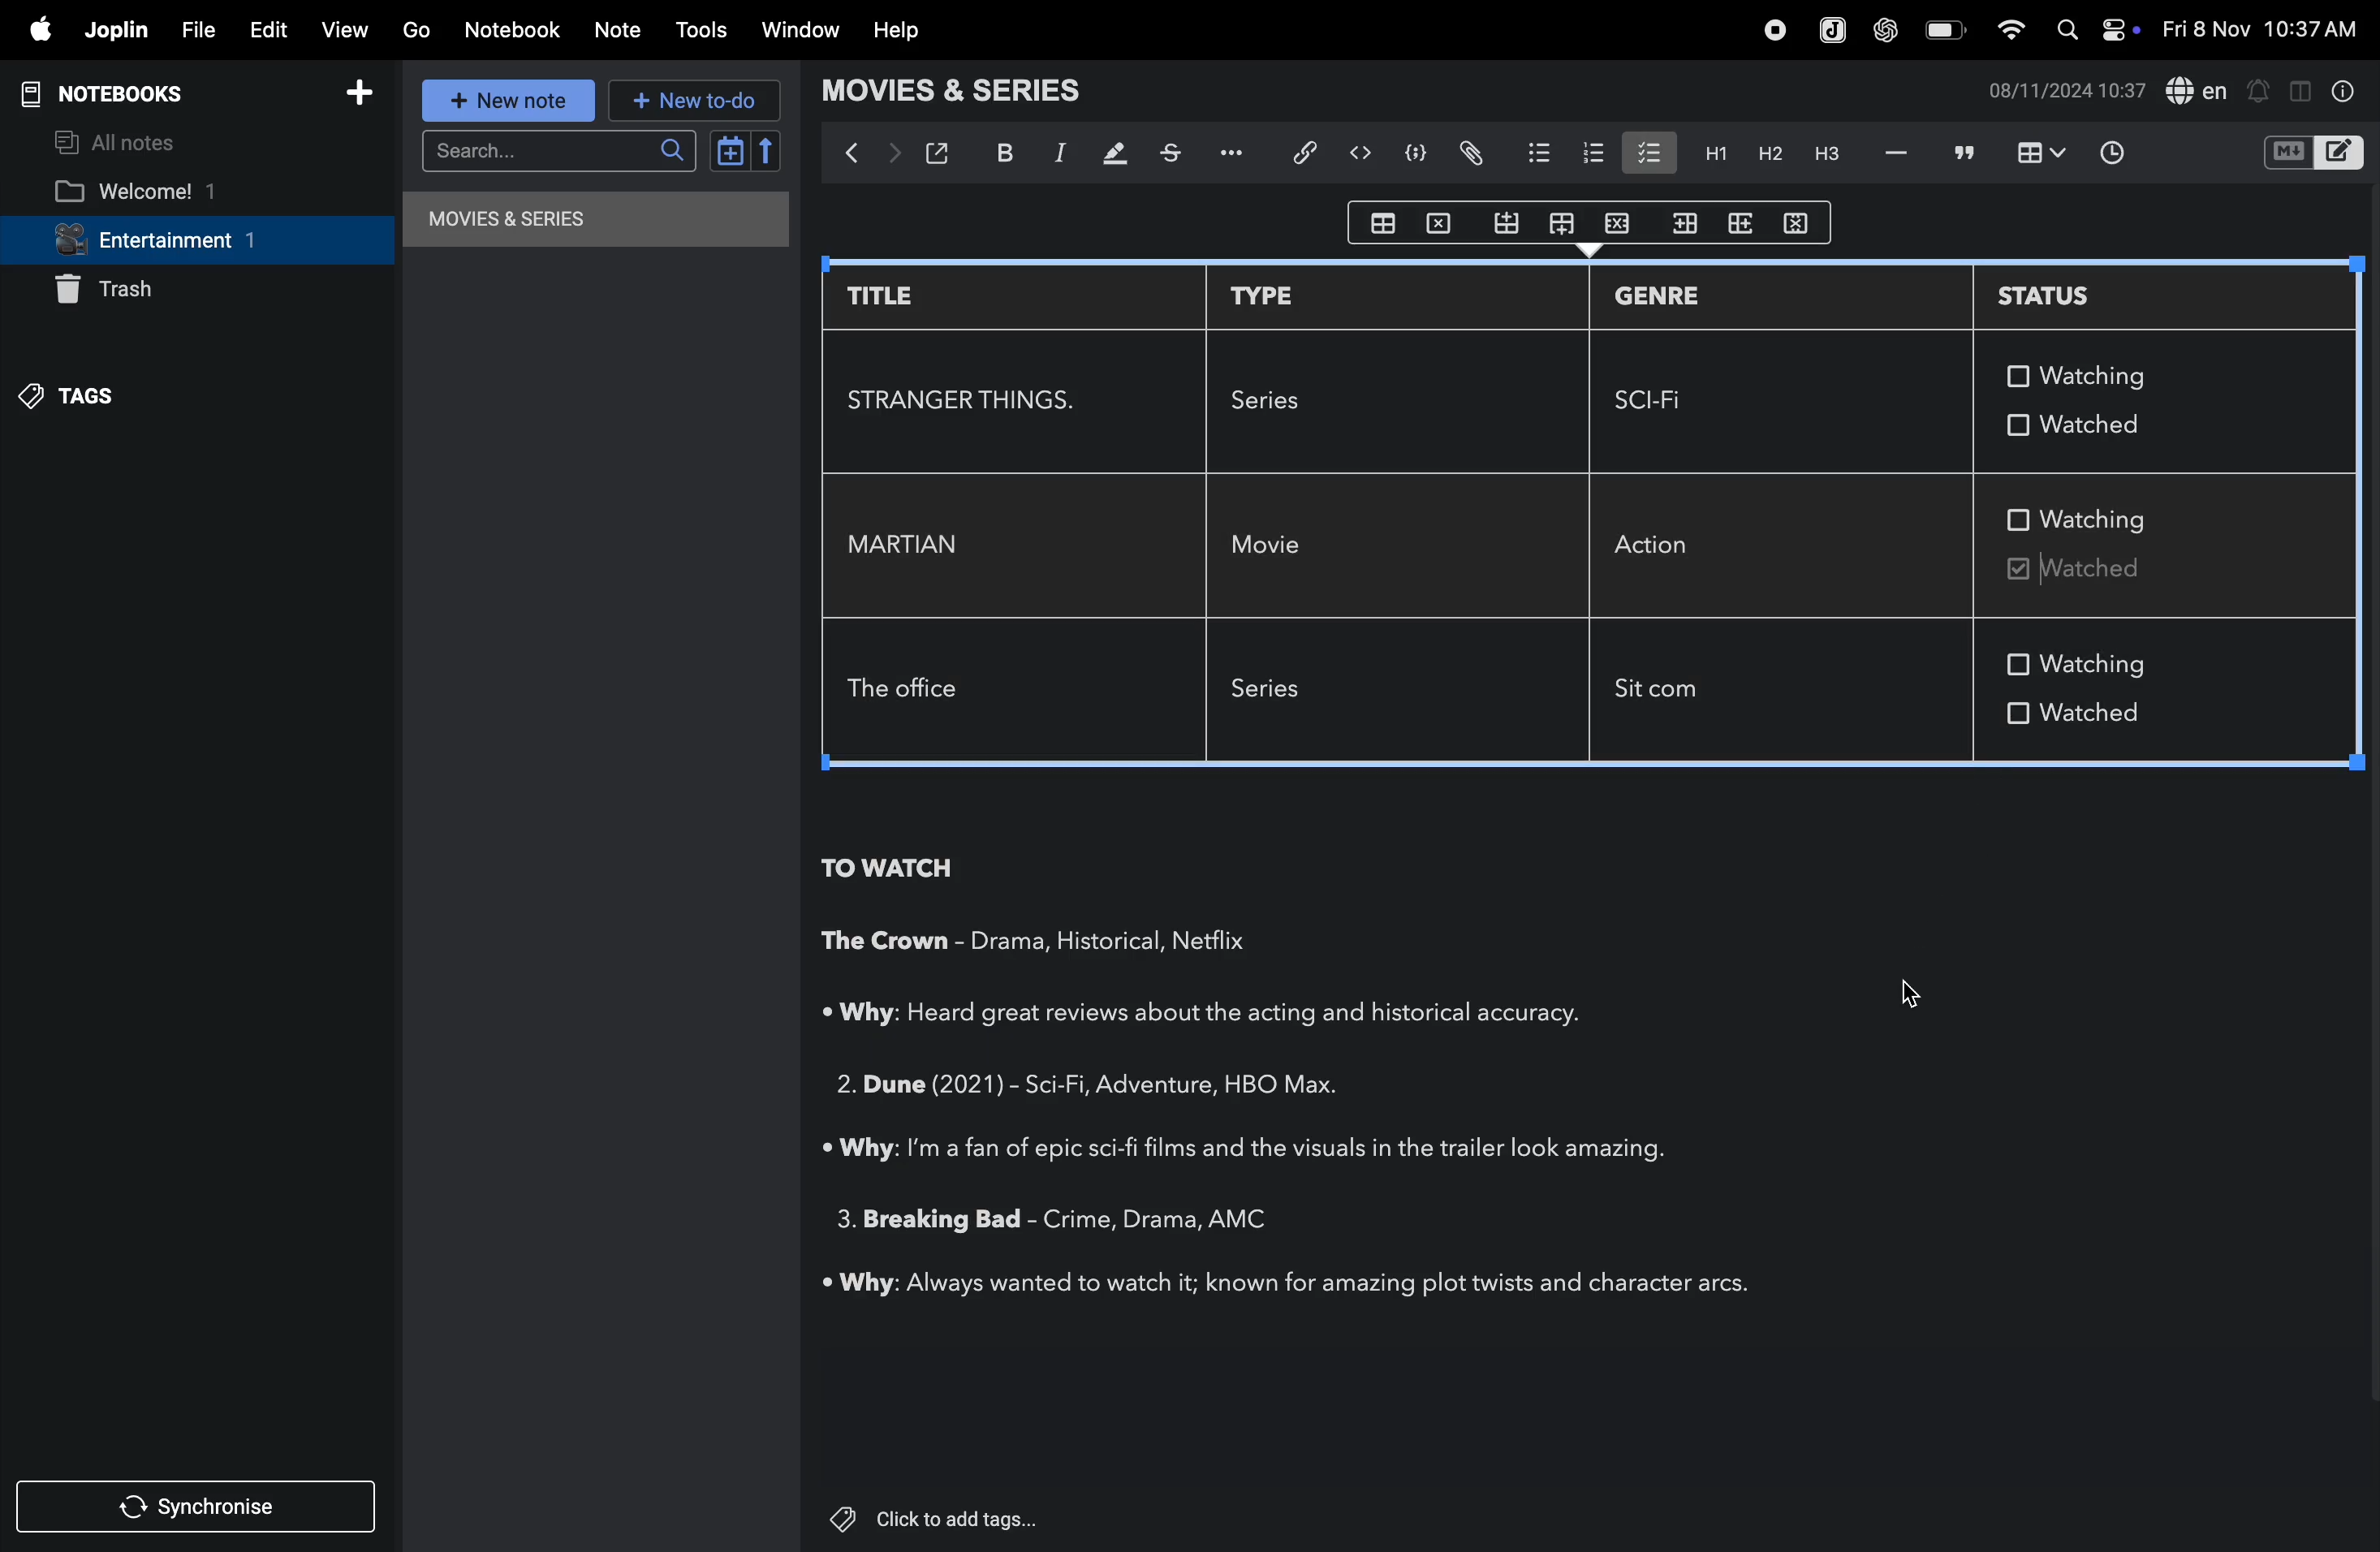 The image size is (2380, 1552). What do you see at coordinates (2035, 154) in the screenshot?
I see `table view` at bounding box center [2035, 154].